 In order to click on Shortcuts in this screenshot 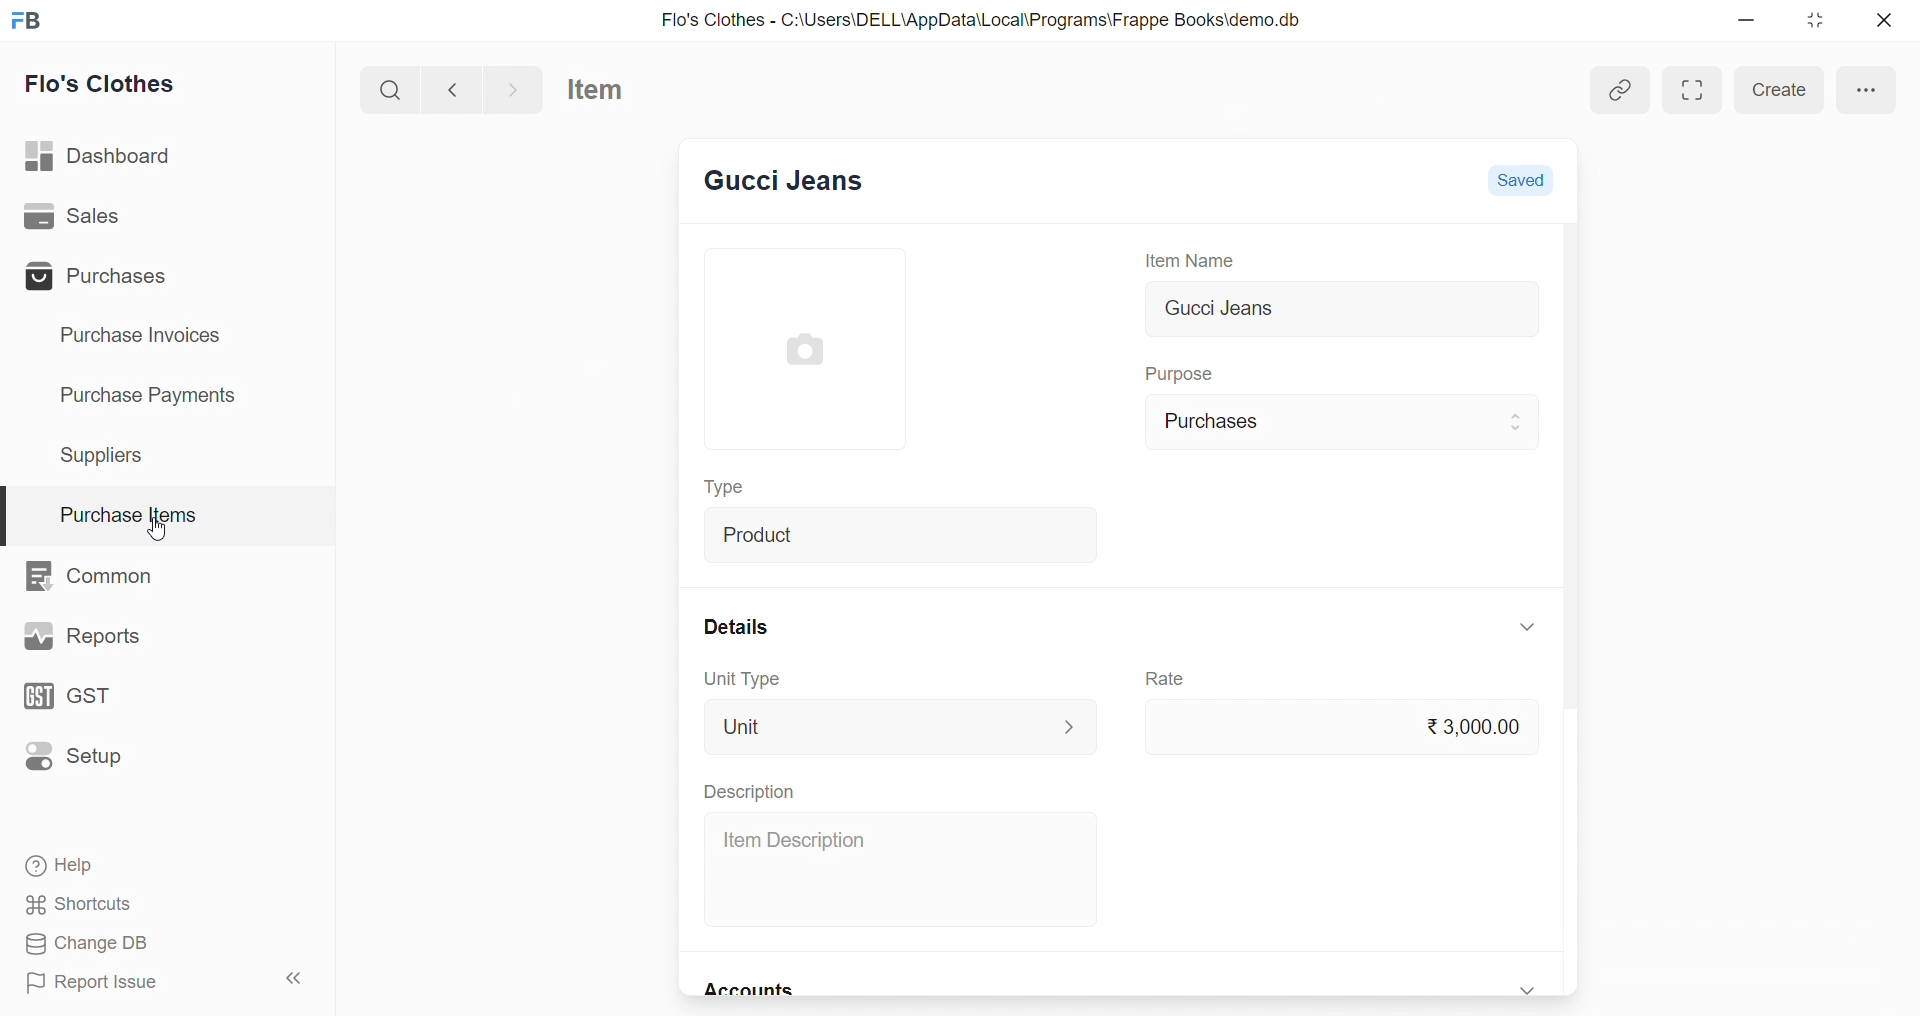, I will do `click(161, 903)`.